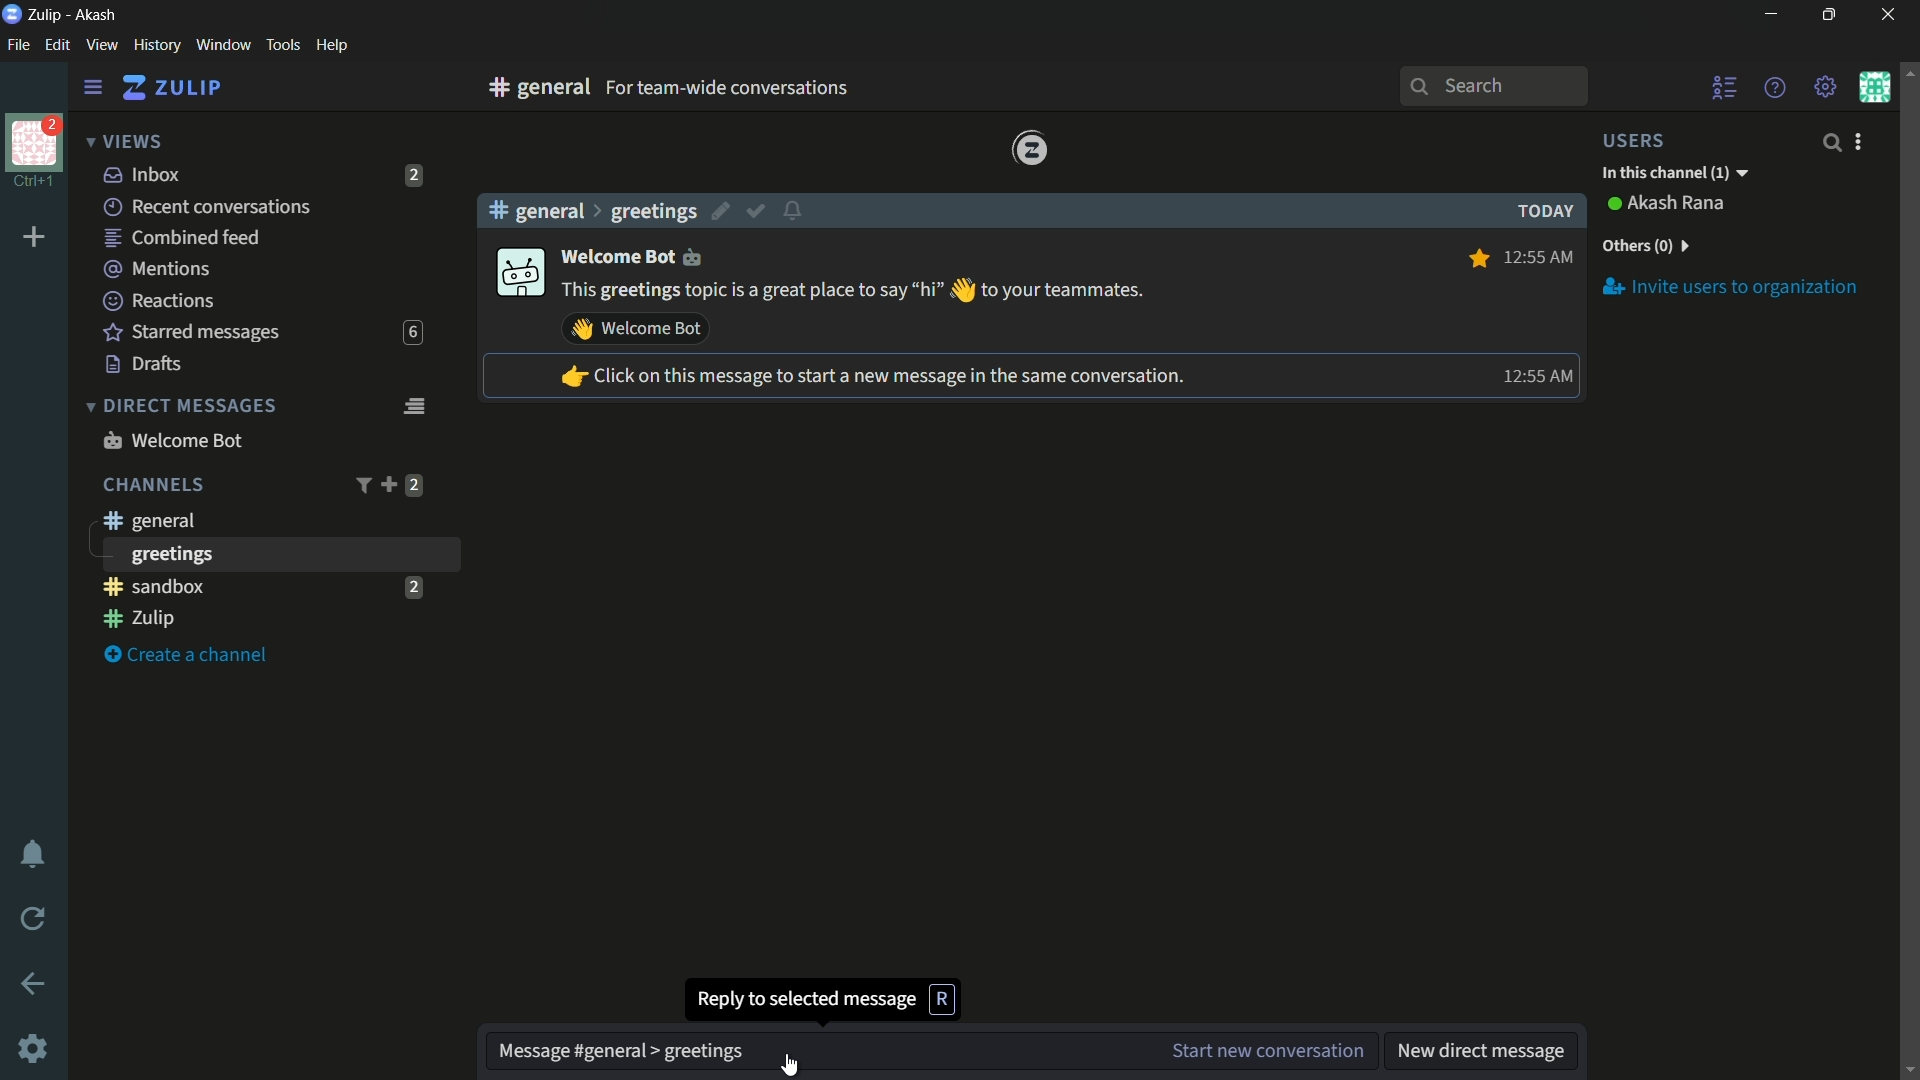  I want to click on add channel, so click(388, 484).